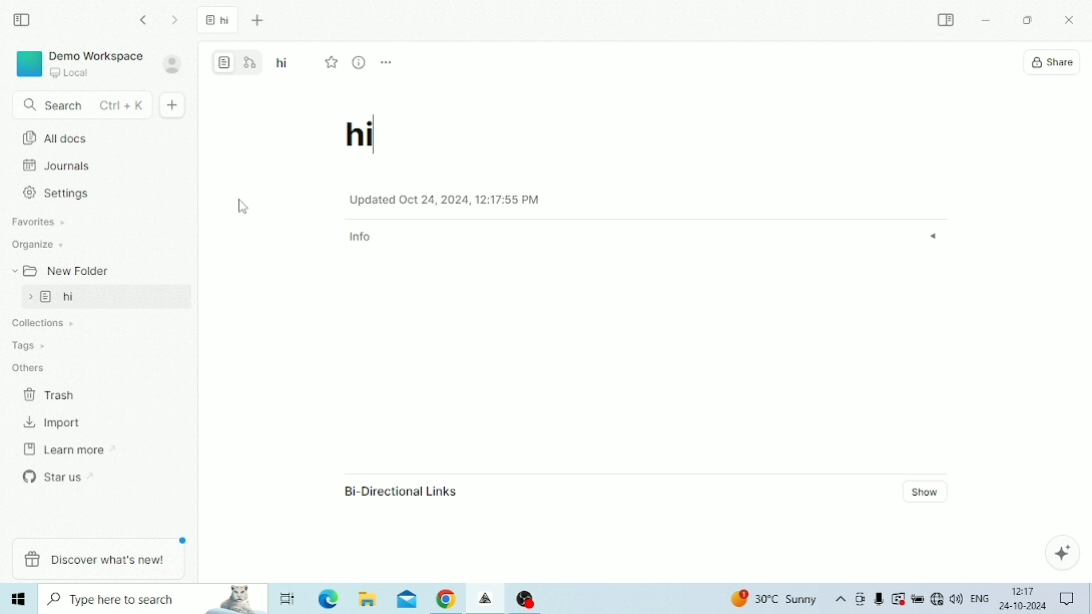  Describe the element at coordinates (1024, 590) in the screenshot. I see `Time` at that location.